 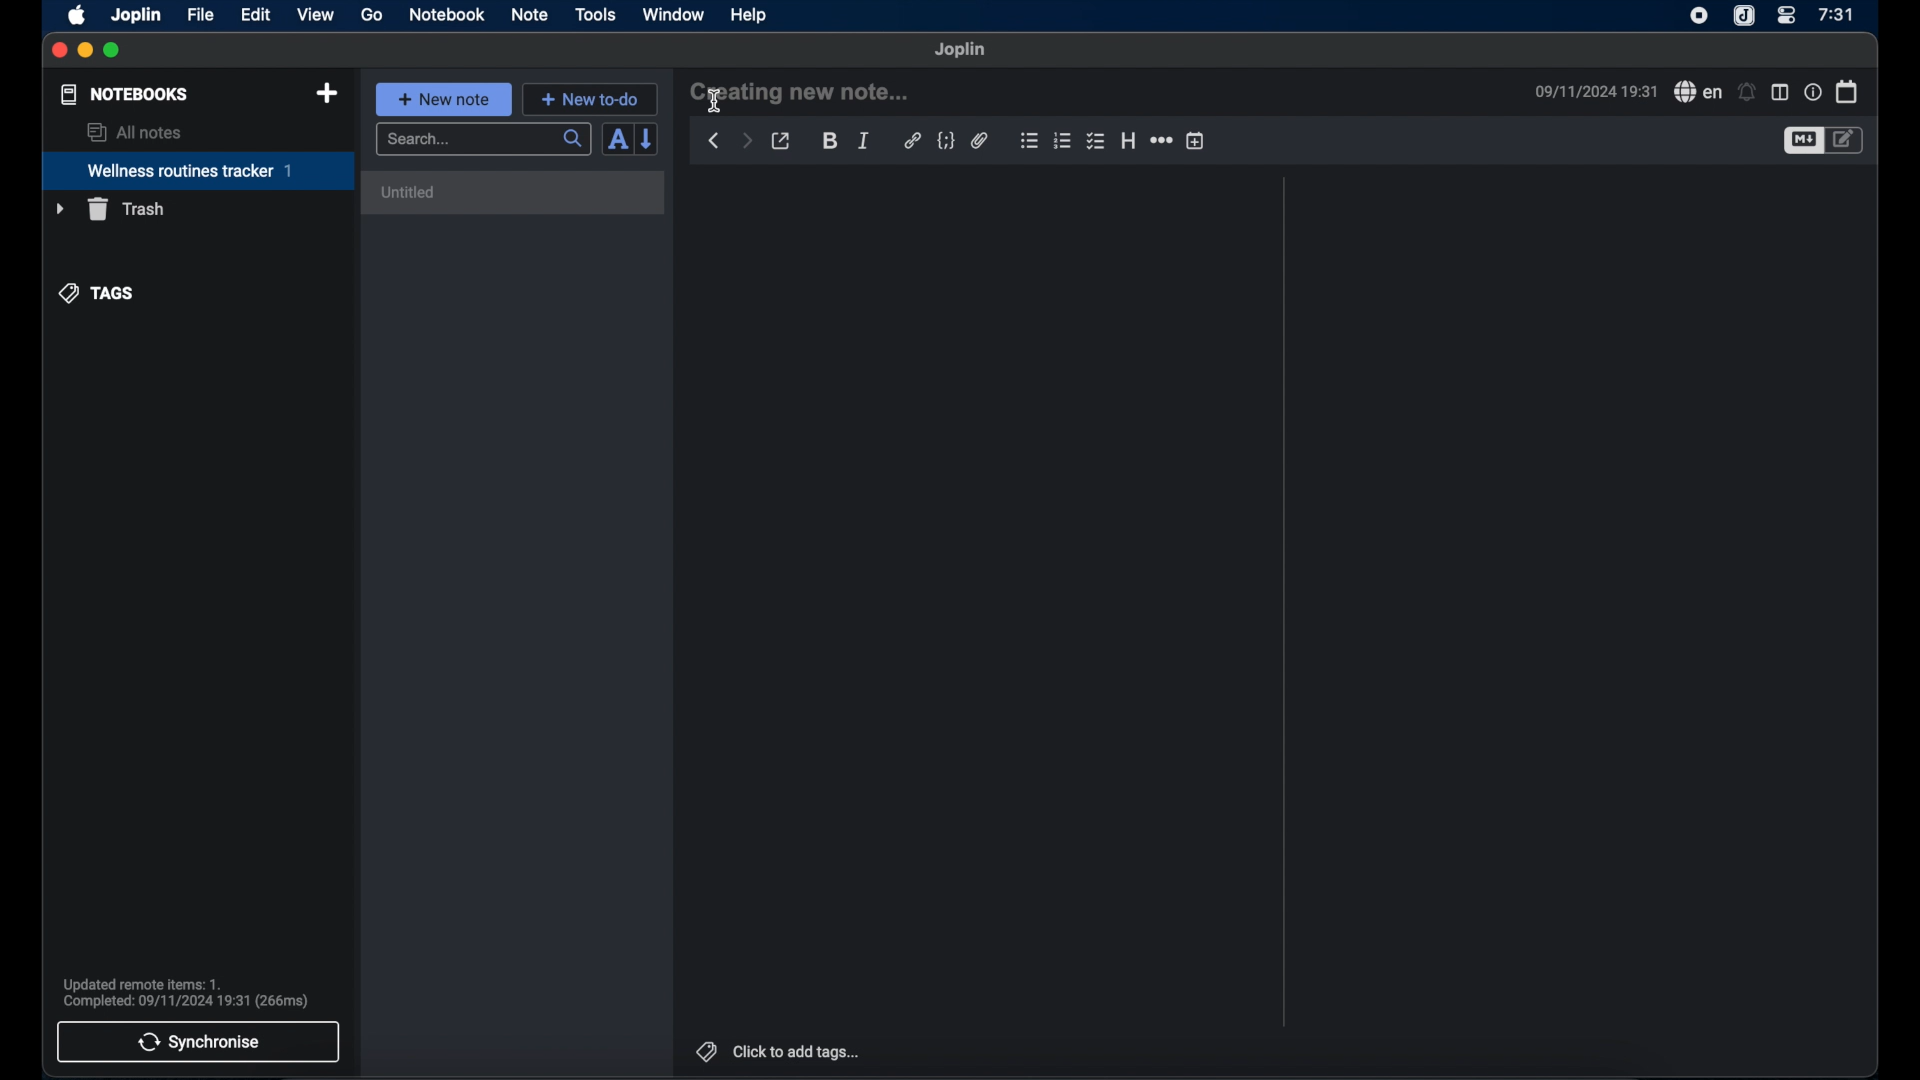 I want to click on numbered list, so click(x=1063, y=141).